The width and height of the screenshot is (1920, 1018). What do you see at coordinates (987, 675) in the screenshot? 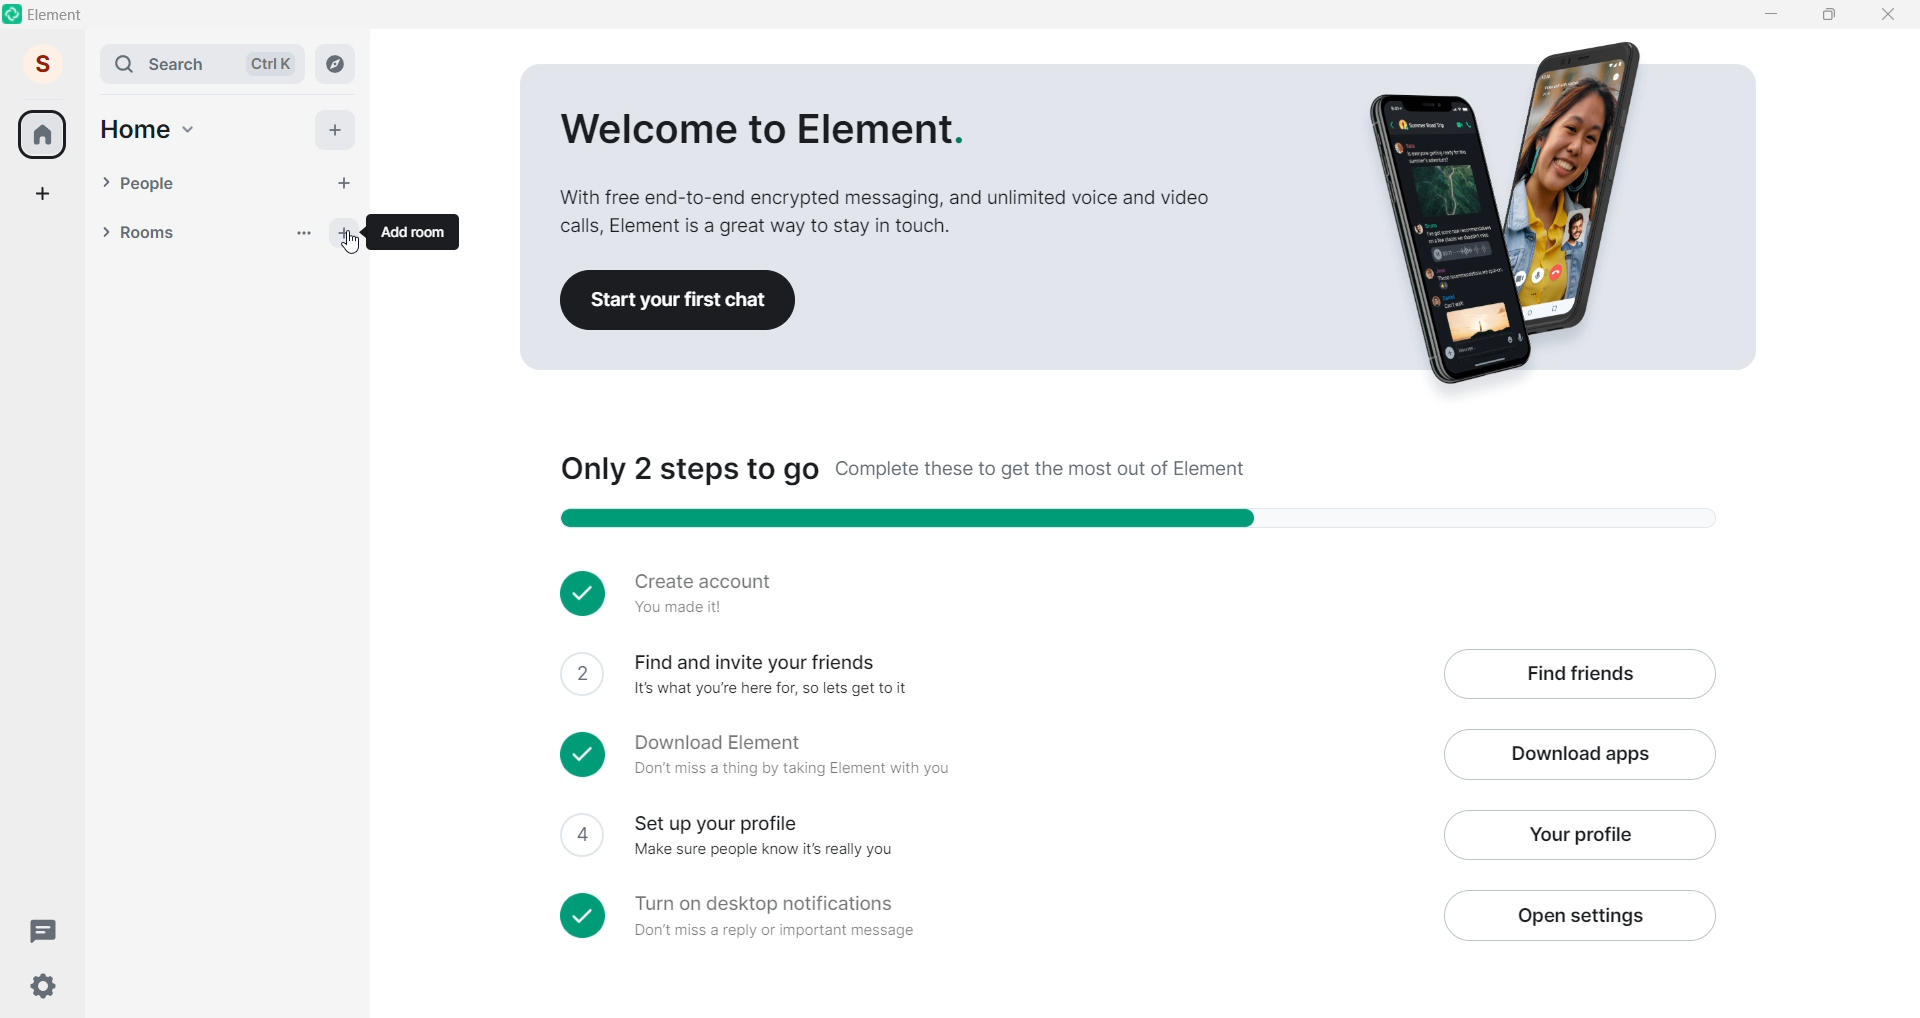
I see `2 Find and invite your friends
It's what you're here for, so lets get to it` at bounding box center [987, 675].